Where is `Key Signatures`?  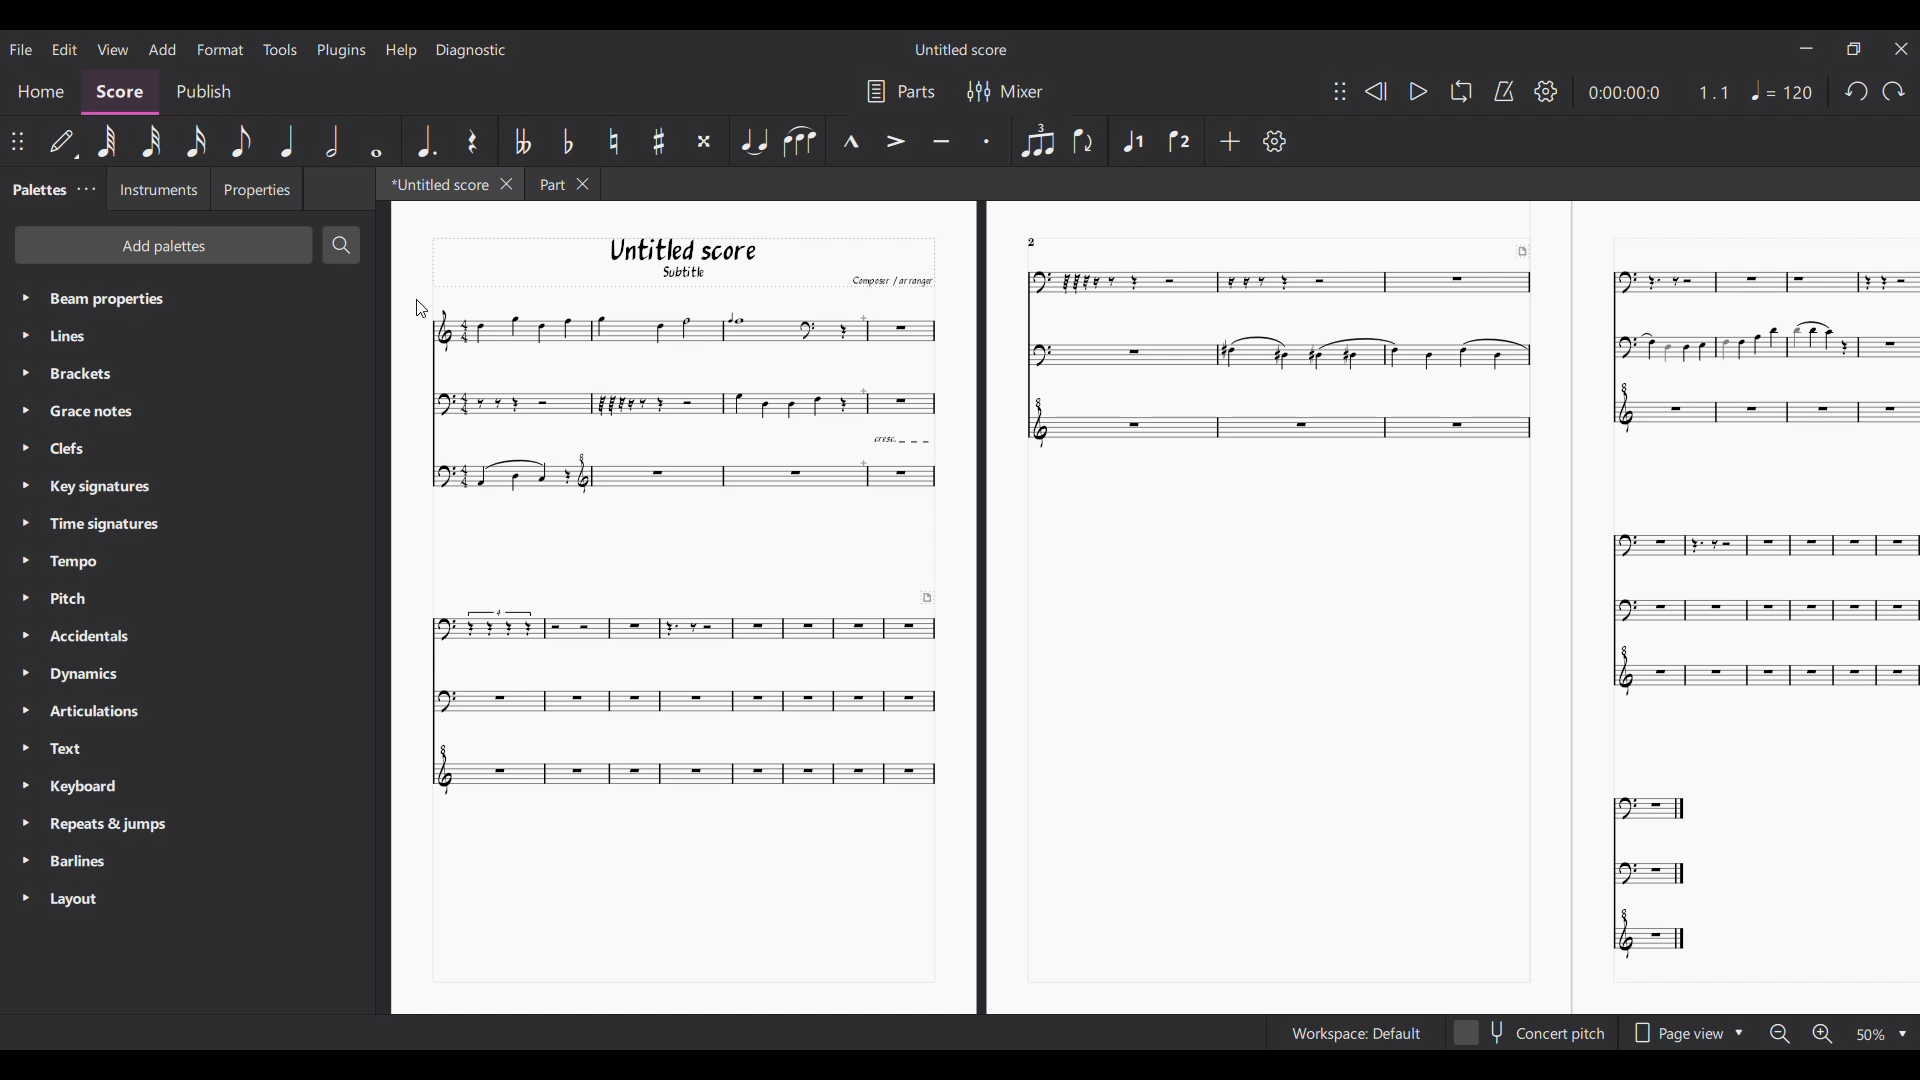
Key Signatures is located at coordinates (100, 486).